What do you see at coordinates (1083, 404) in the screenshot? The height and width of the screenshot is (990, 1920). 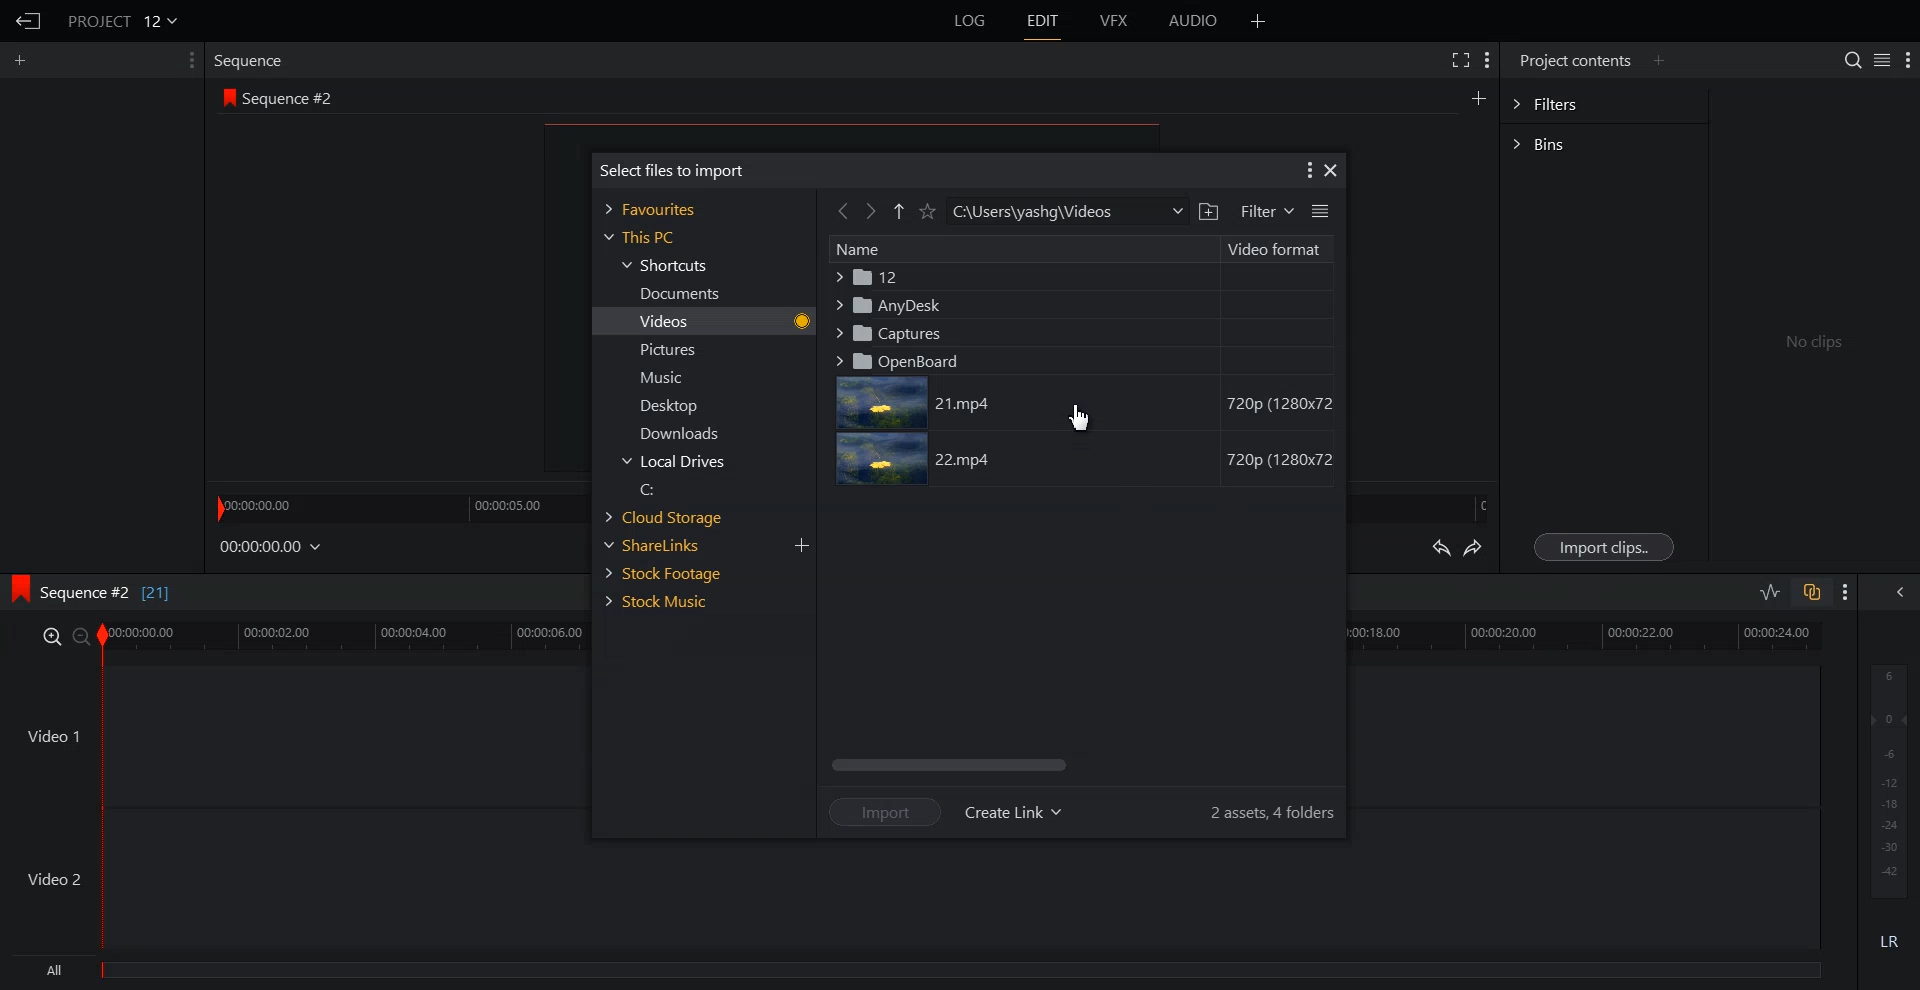 I see `21.mp4.   720p(1280*72` at bounding box center [1083, 404].